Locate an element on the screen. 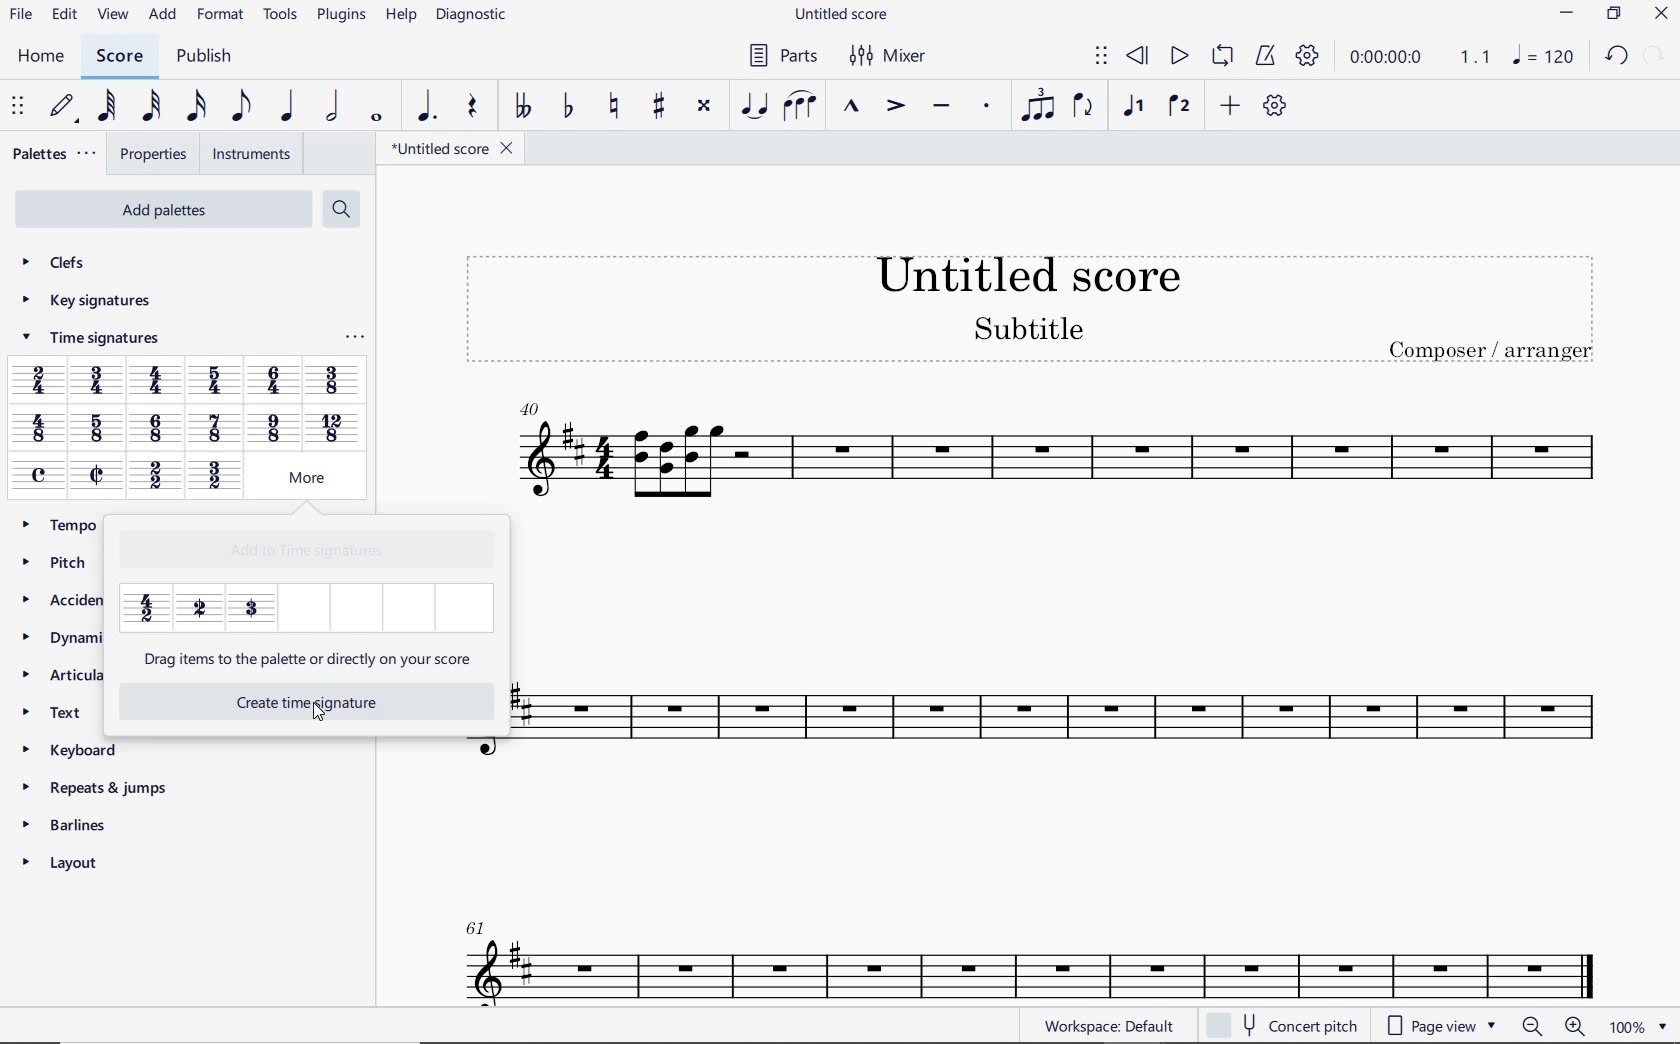 The image size is (1680, 1044). SLUR is located at coordinates (799, 106).